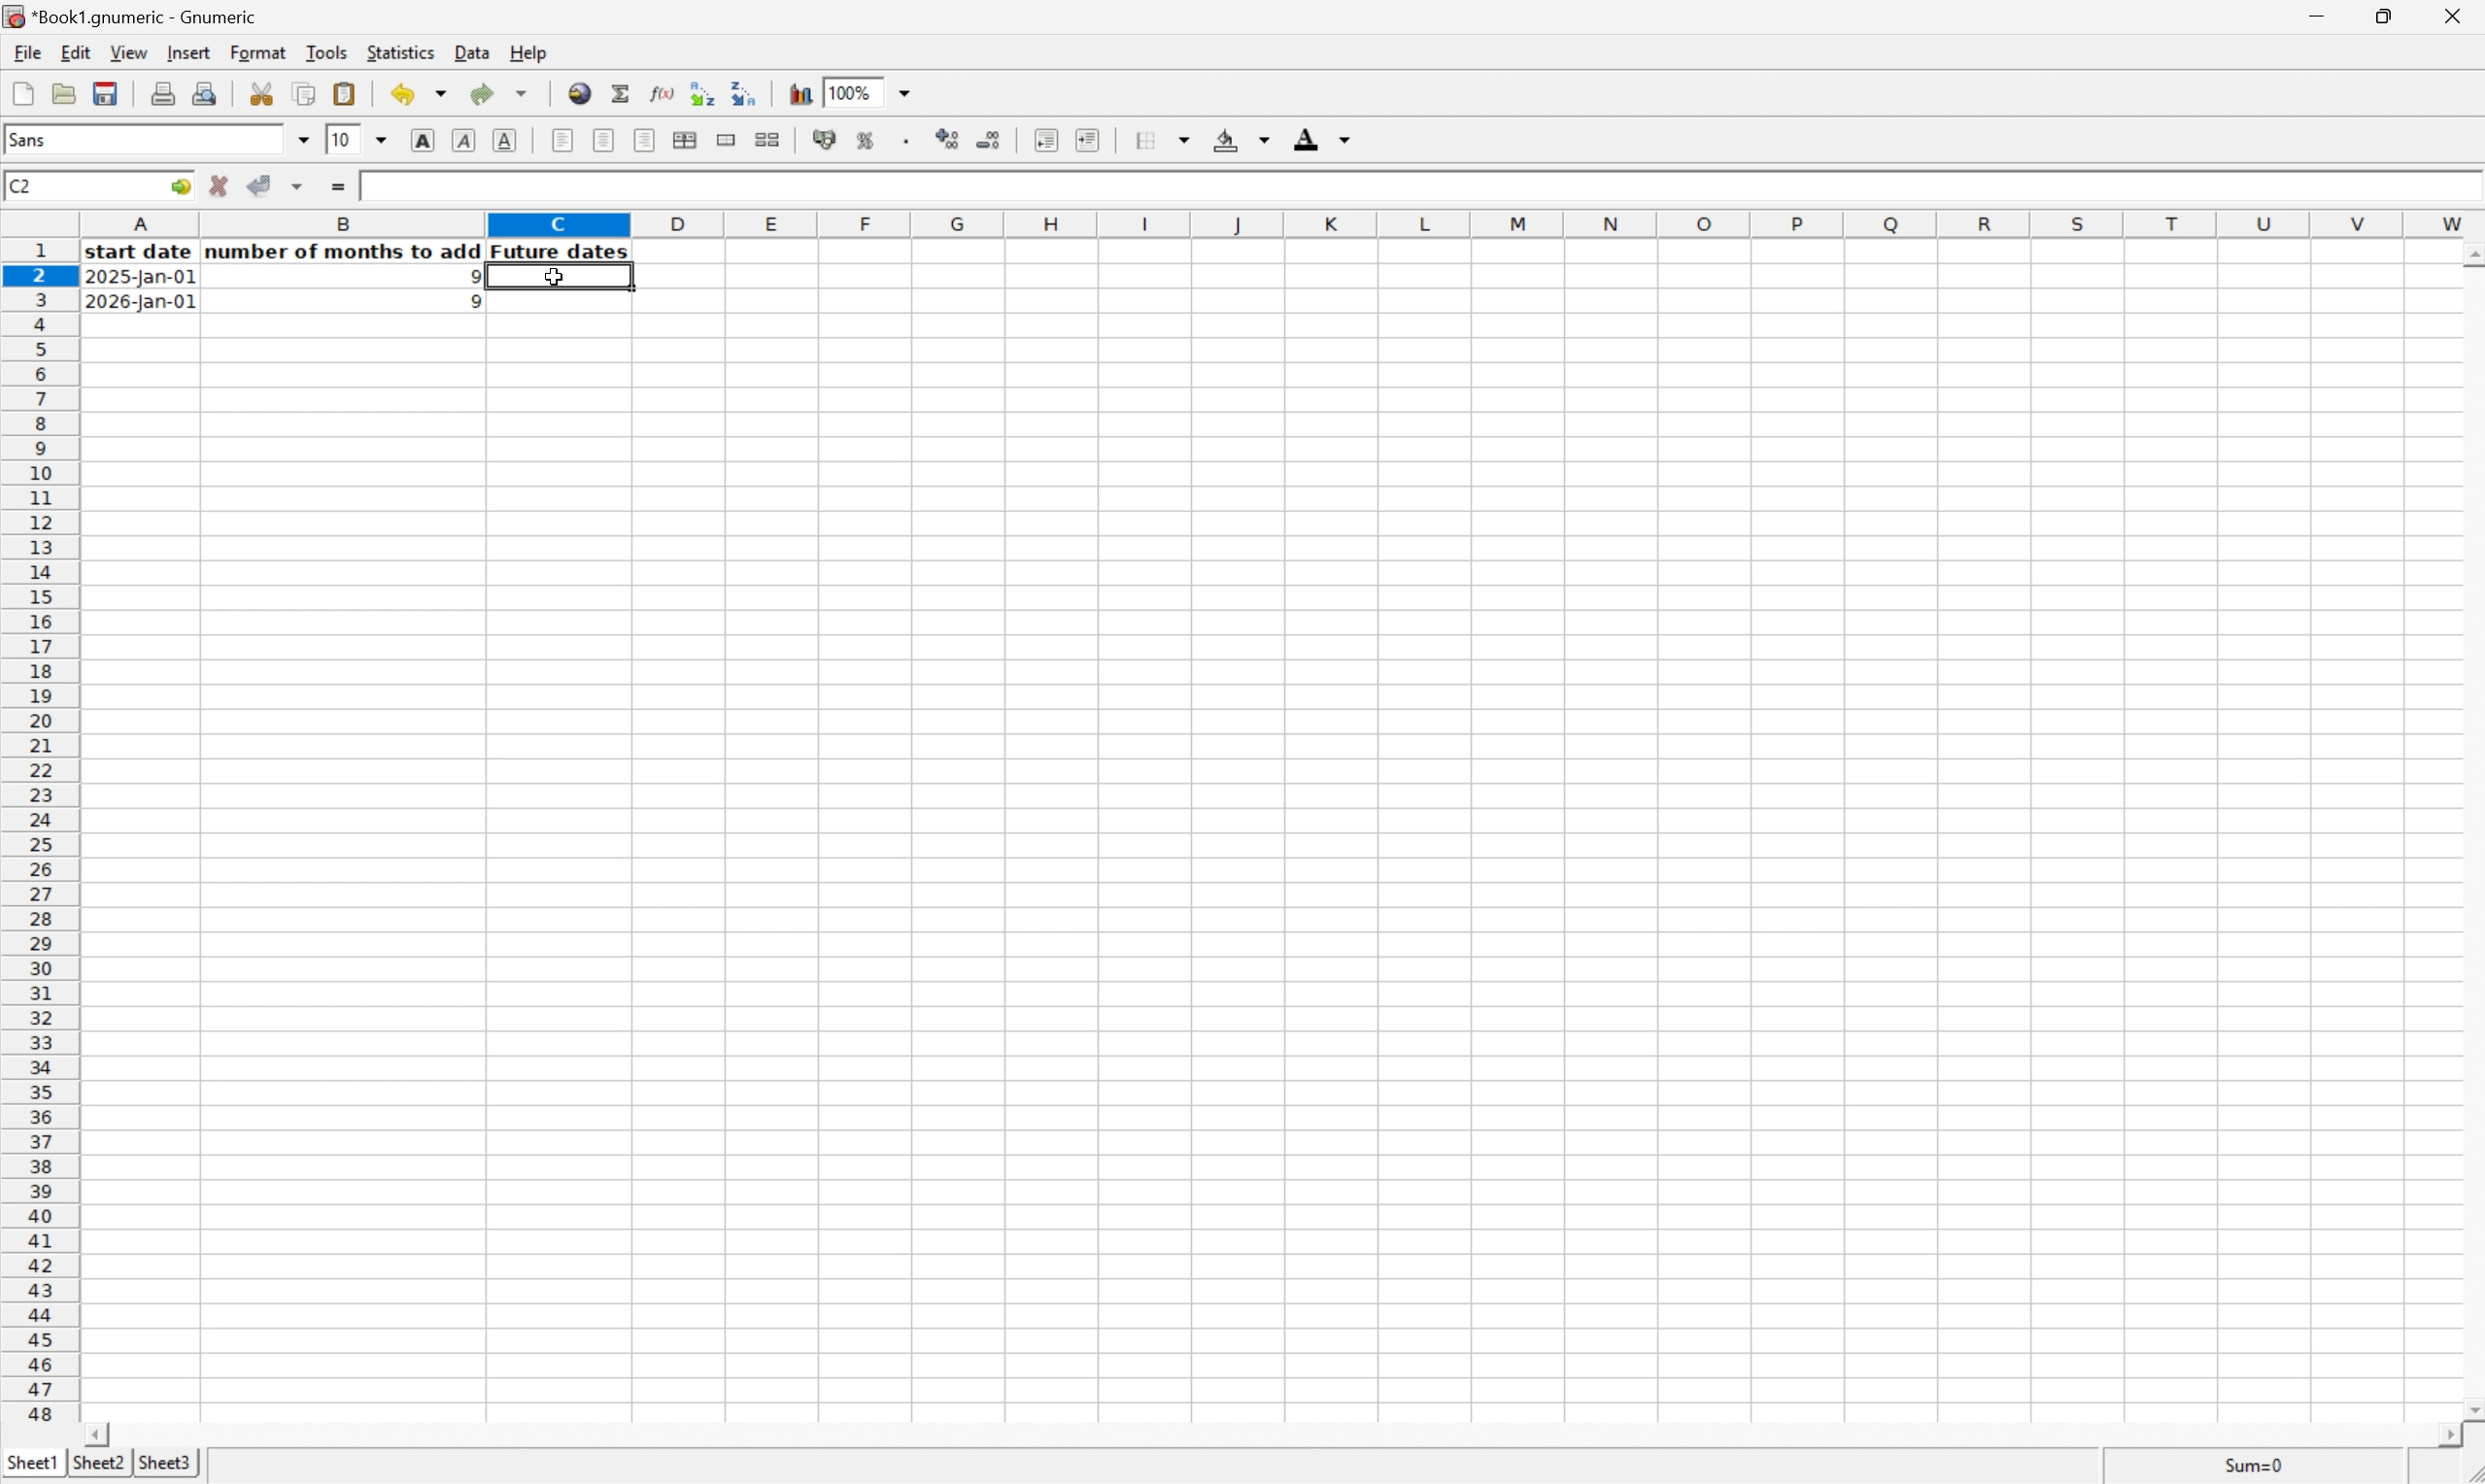 This screenshot has width=2485, height=1484. What do you see at coordinates (848, 91) in the screenshot?
I see `100%` at bounding box center [848, 91].